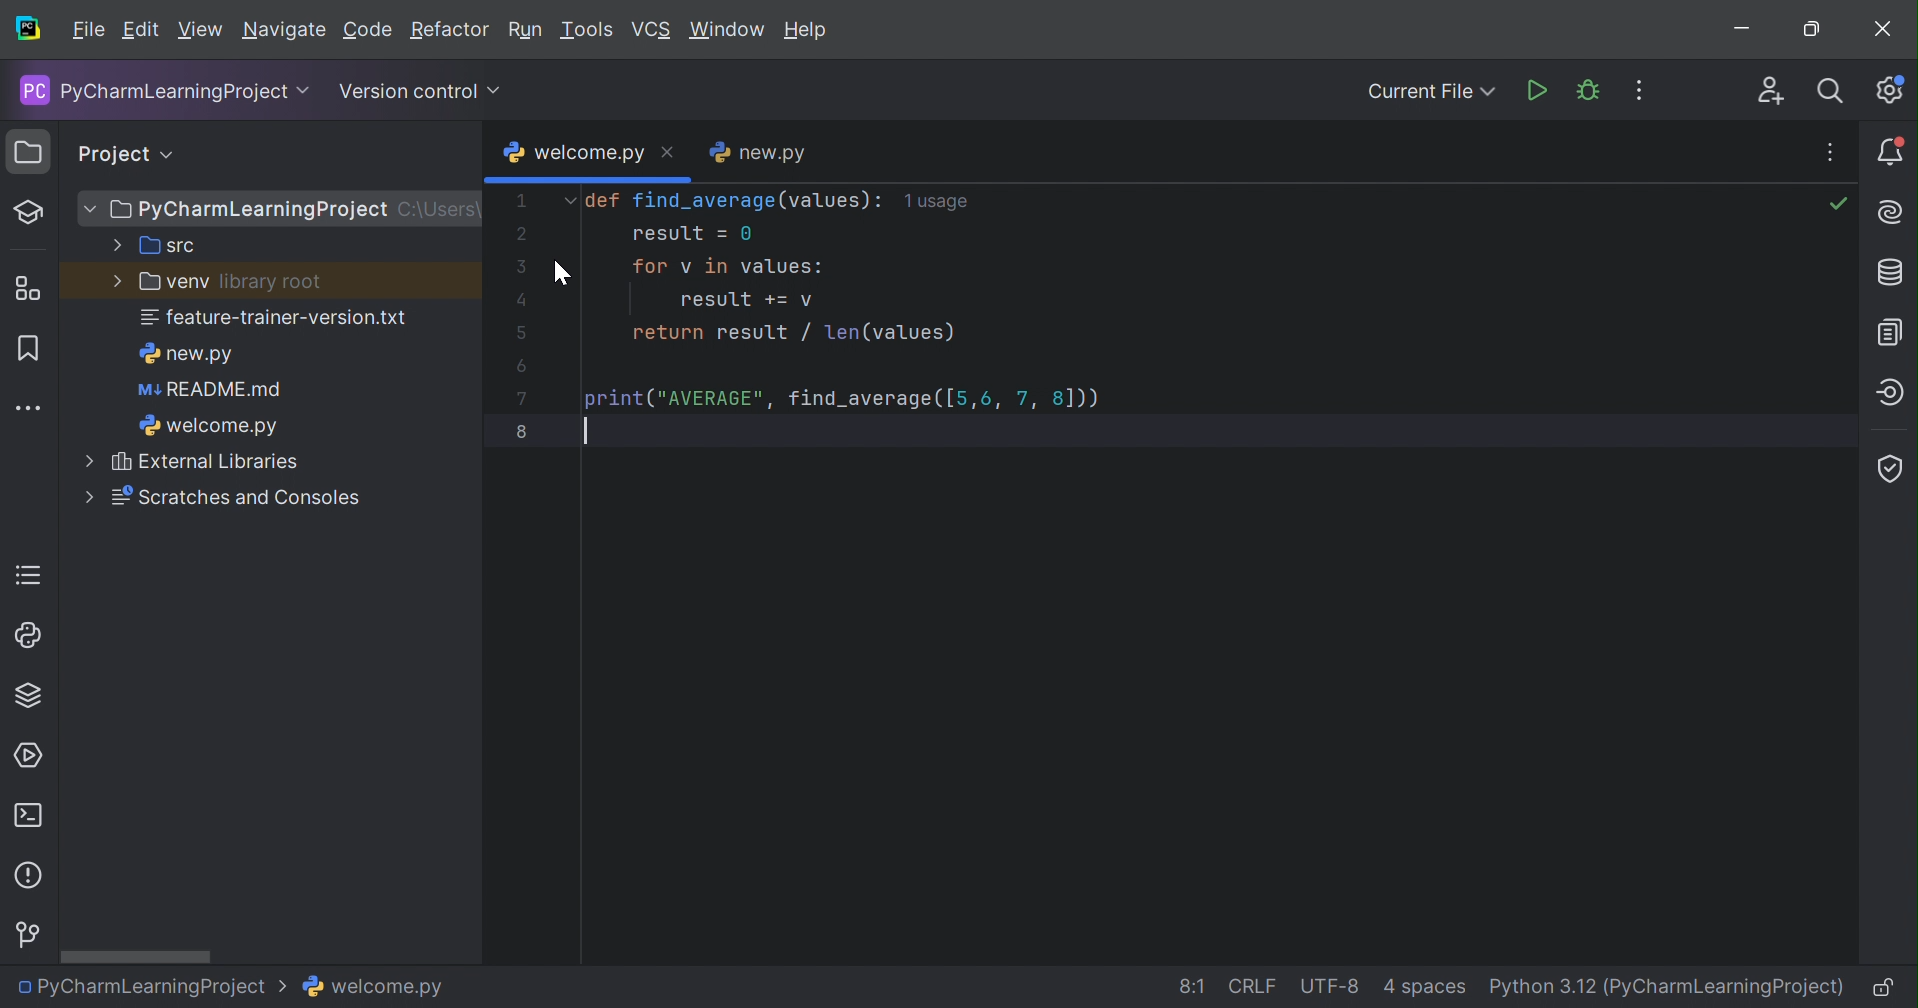  I want to click on Python 3.12 (PyCharmLearning Project), so click(1664, 987).